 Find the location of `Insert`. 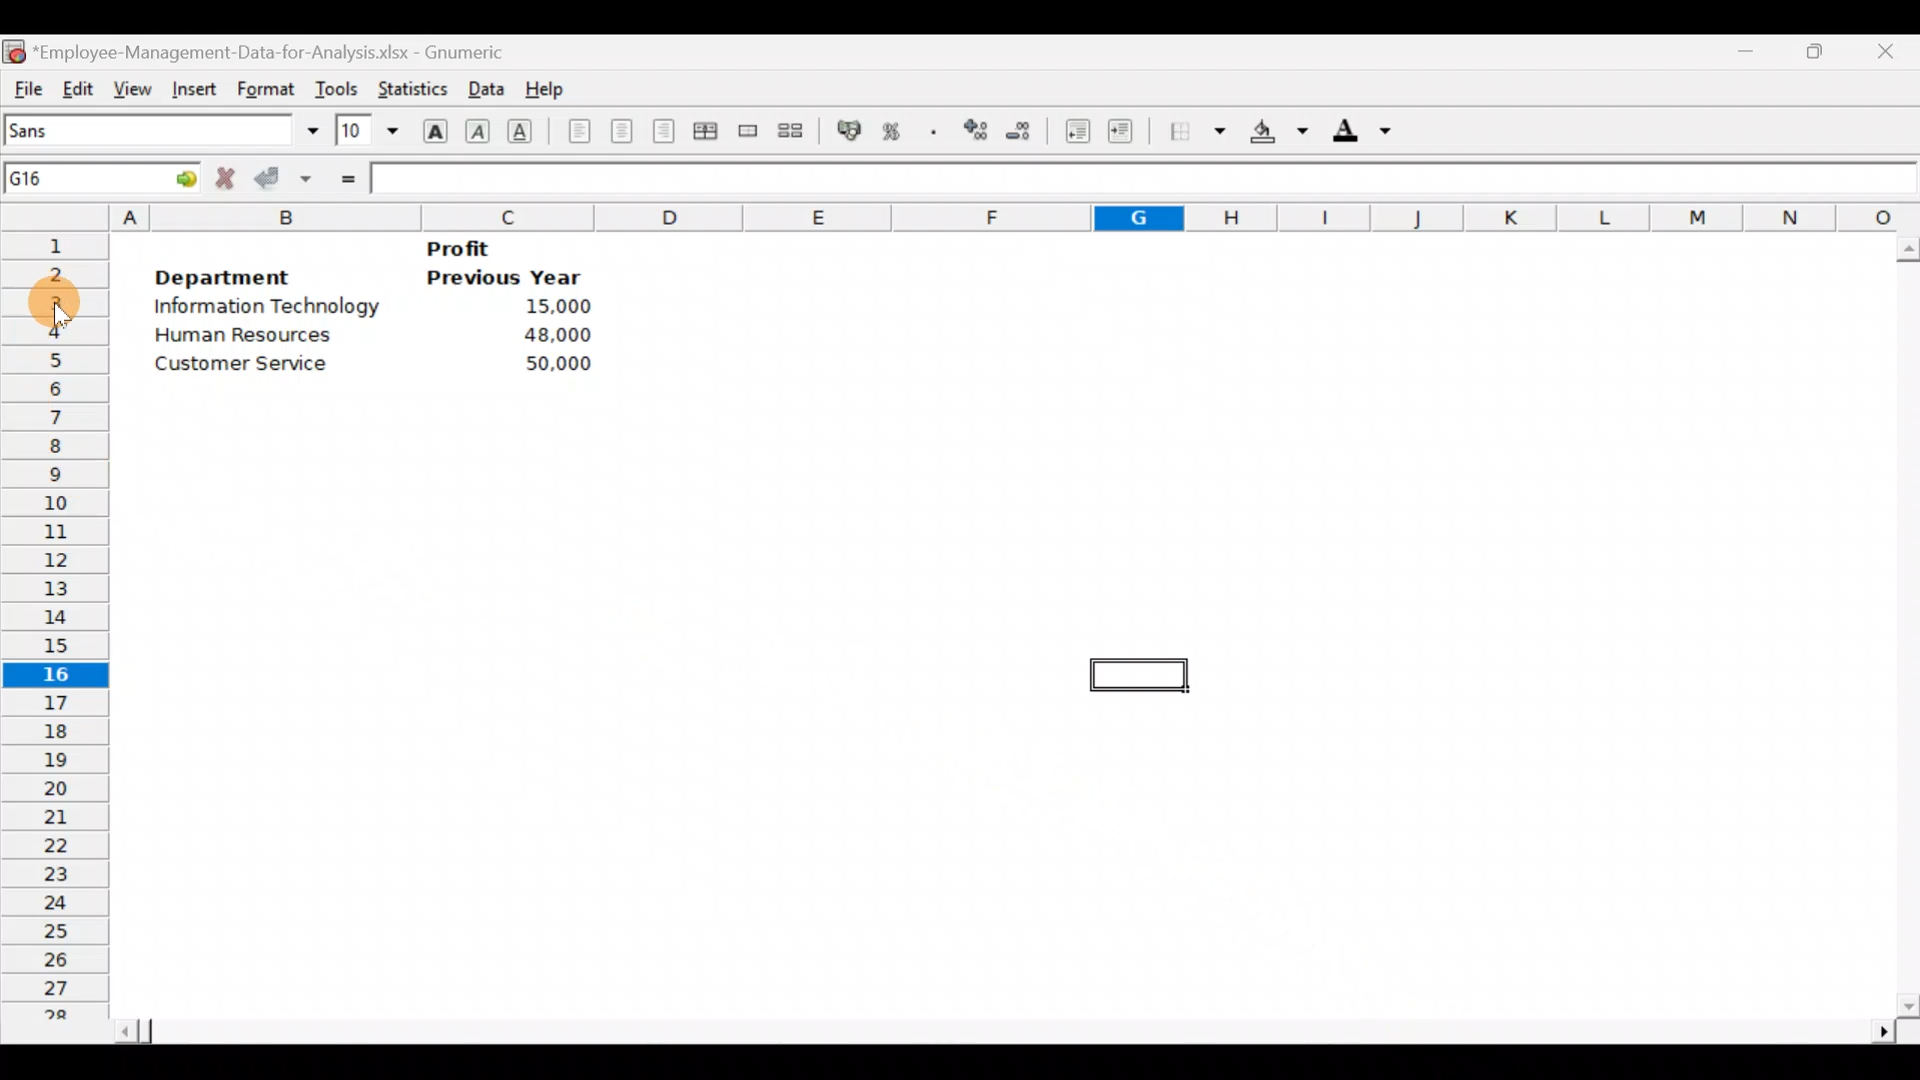

Insert is located at coordinates (191, 86).